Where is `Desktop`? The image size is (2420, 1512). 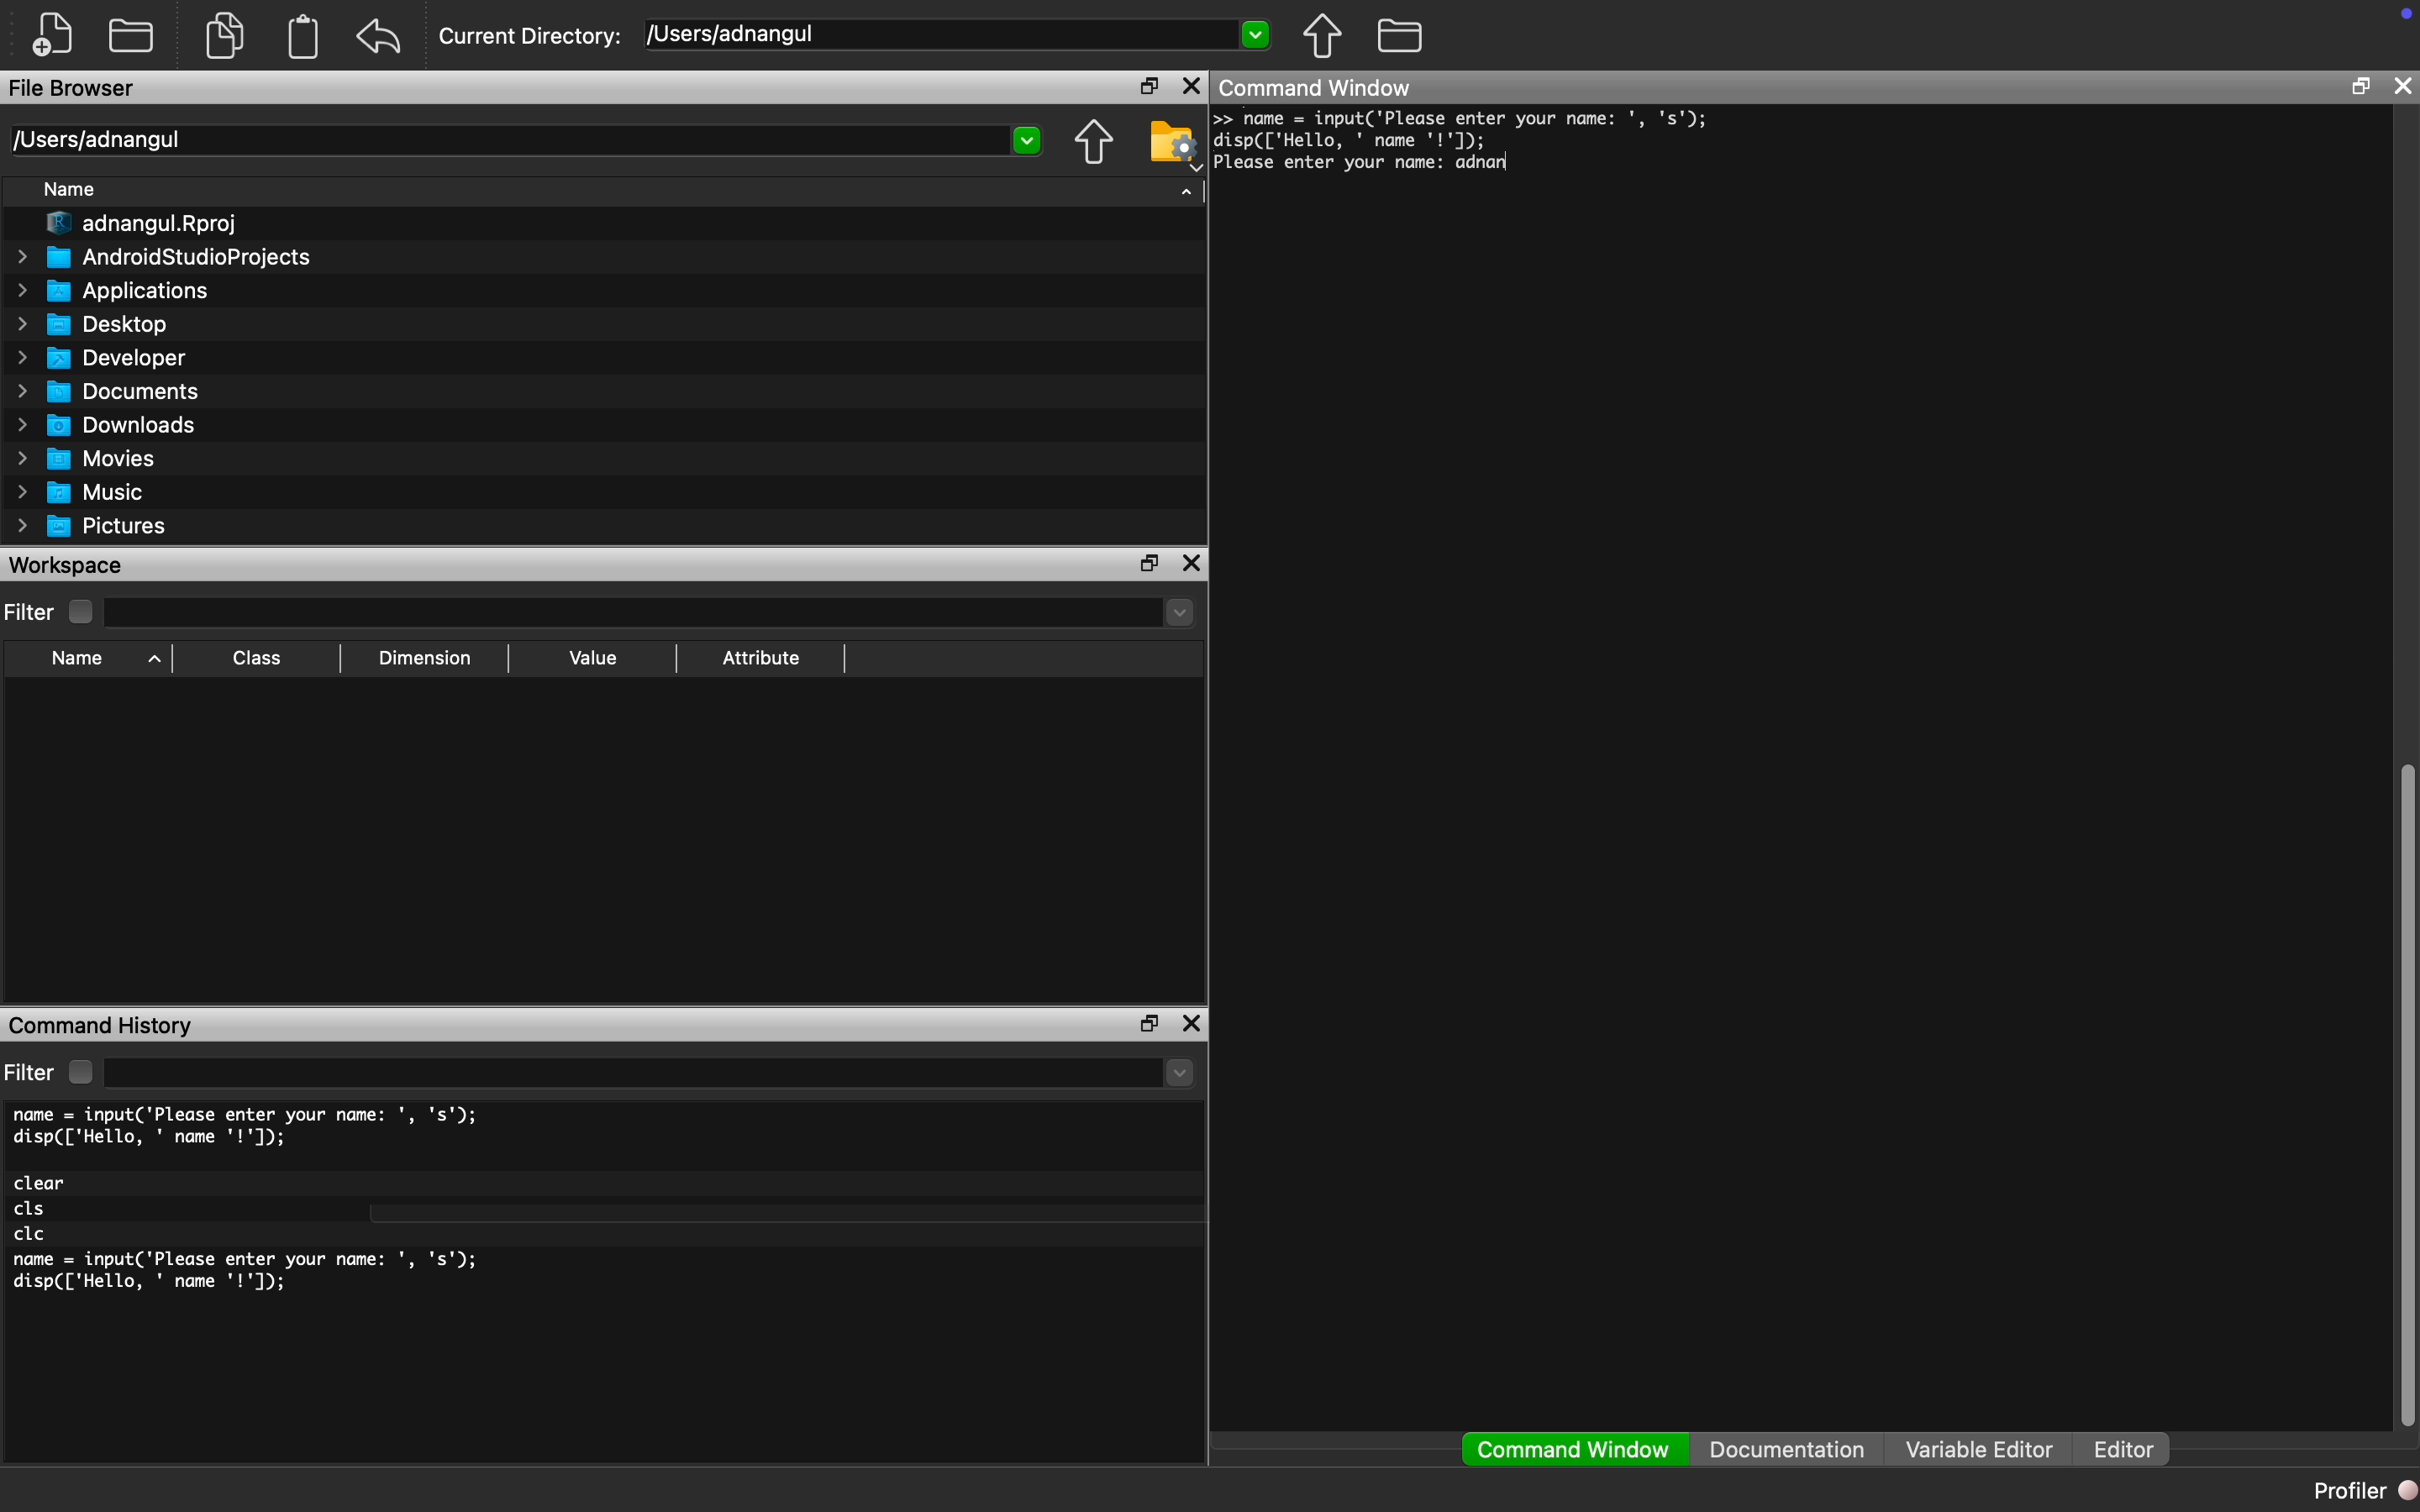 Desktop is located at coordinates (92, 325).